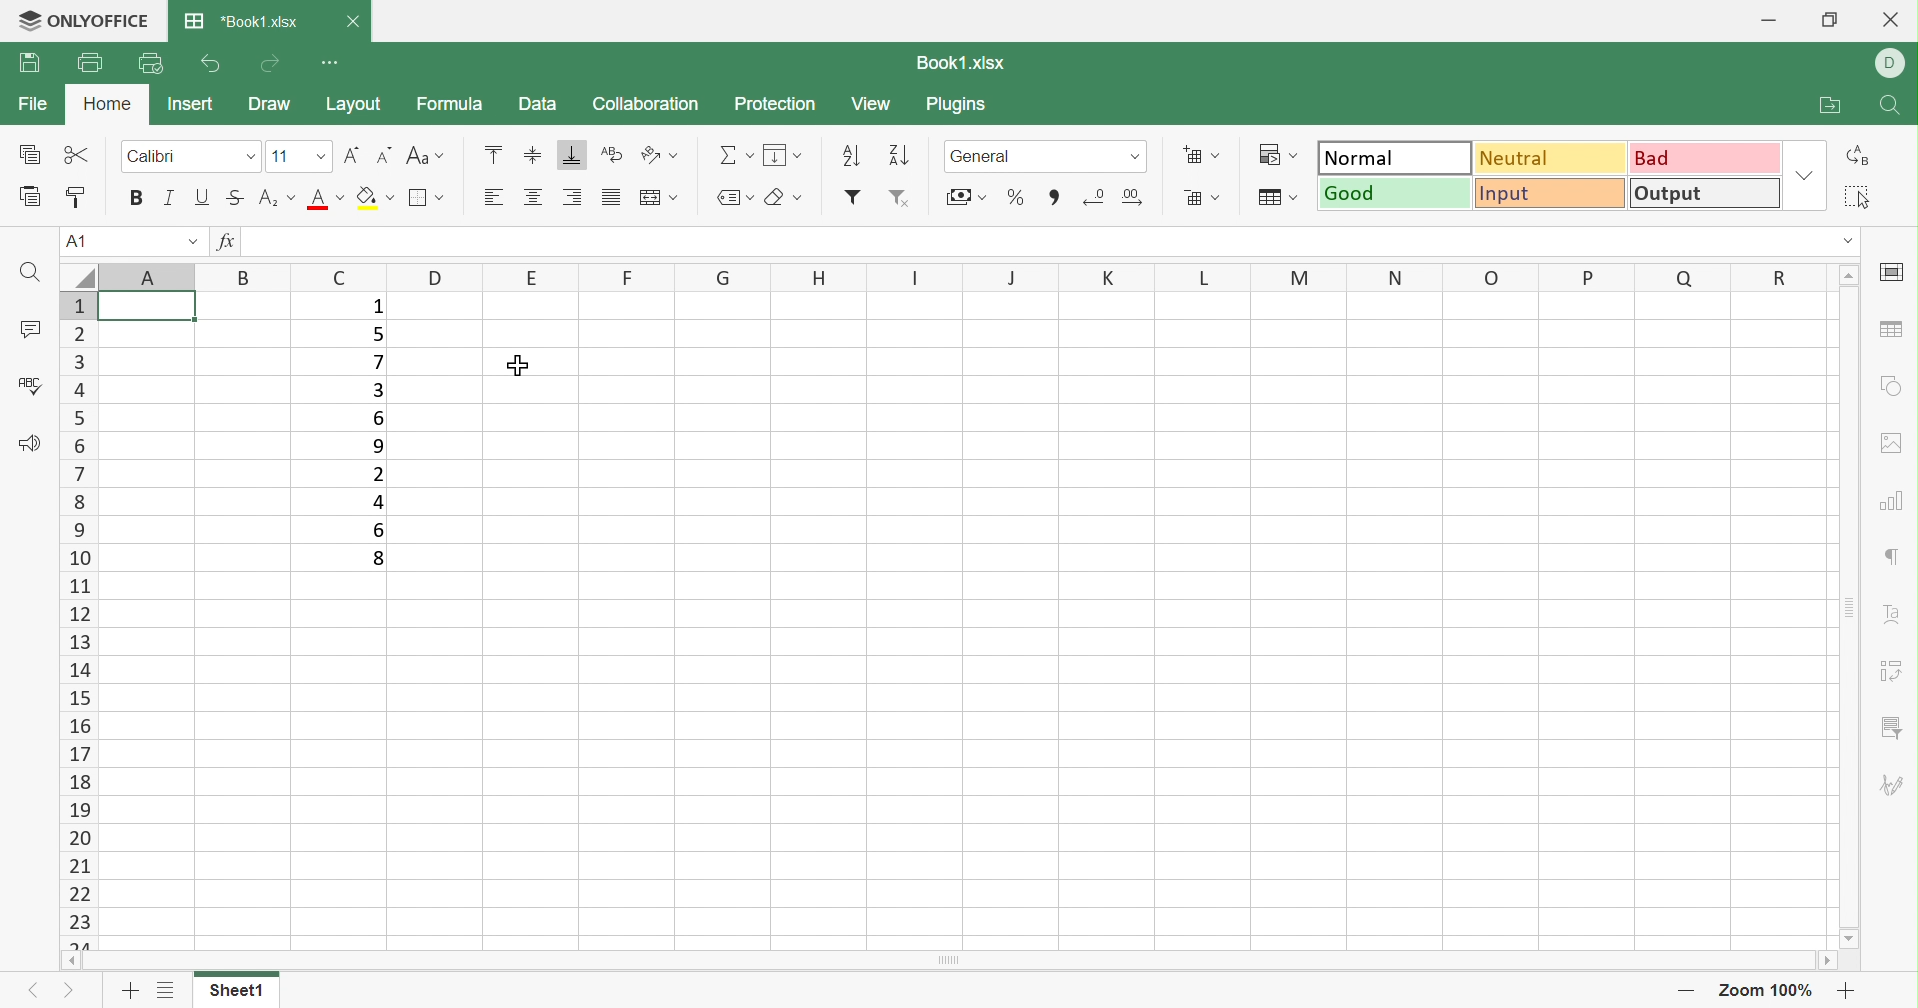 This screenshot has width=1918, height=1008. What do you see at coordinates (29, 446) in the screenshot?
I see `Feedback & Support` at bounding box center [29, 446].